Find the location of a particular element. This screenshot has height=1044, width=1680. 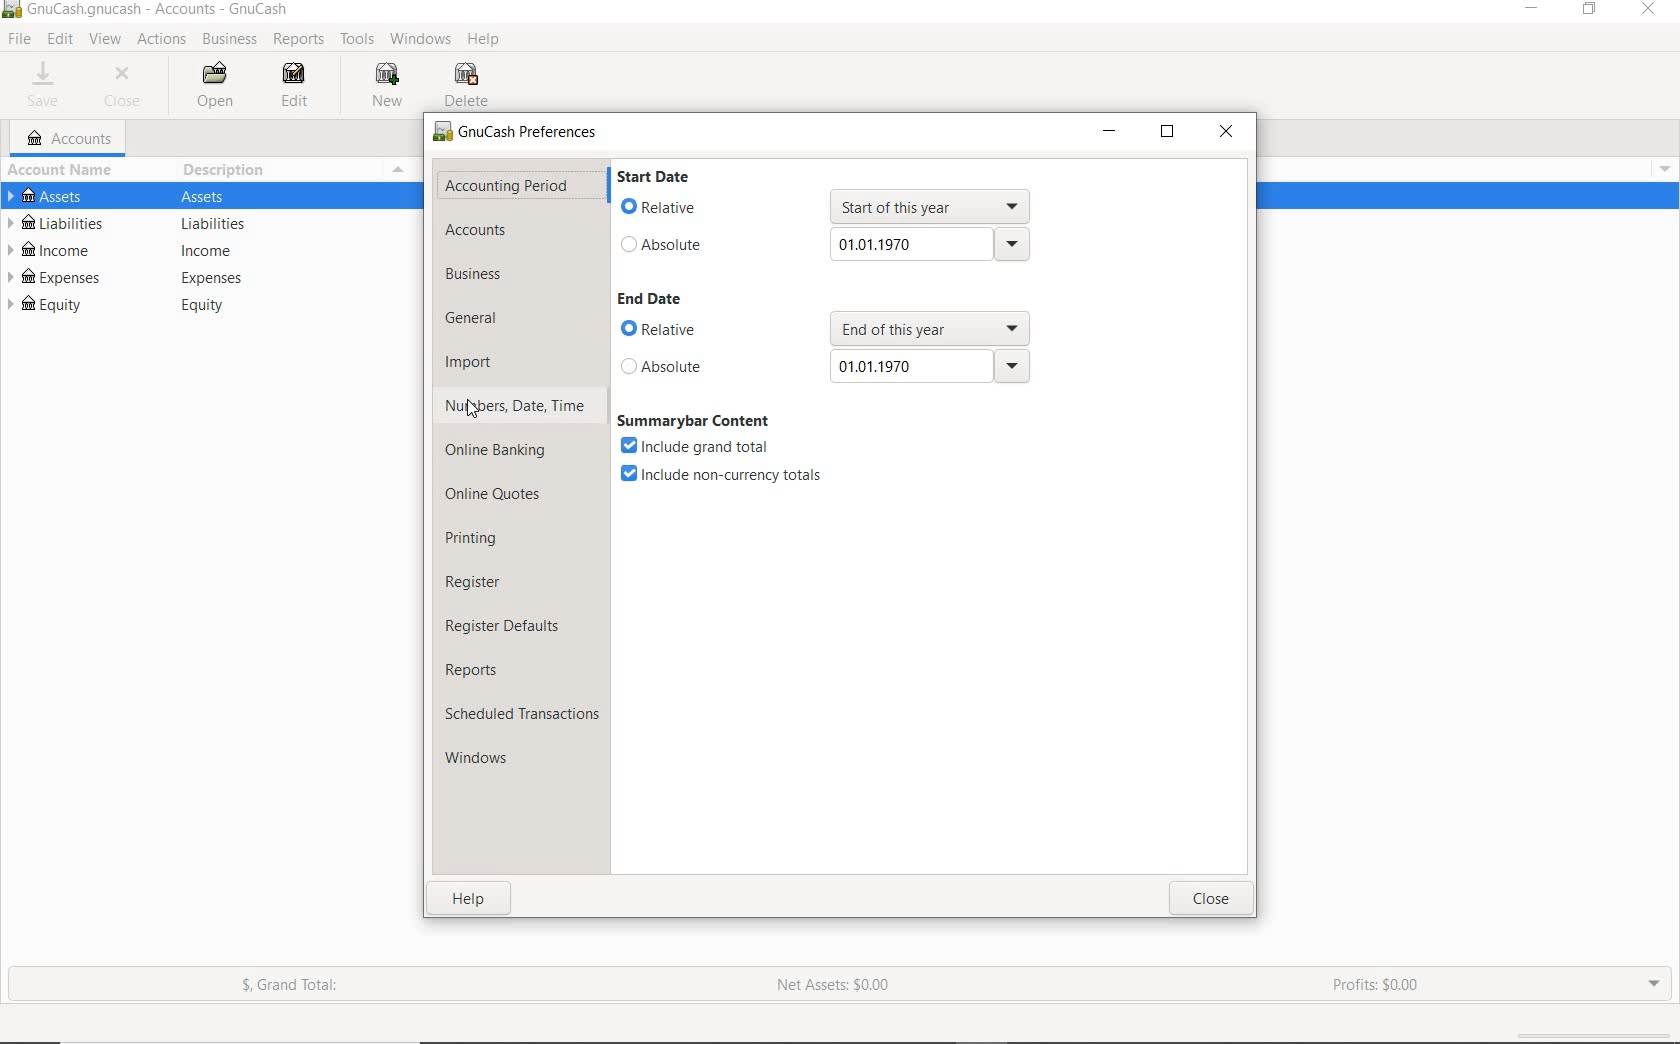

ESTORE DOWN is located at coordinates (1168, 131).